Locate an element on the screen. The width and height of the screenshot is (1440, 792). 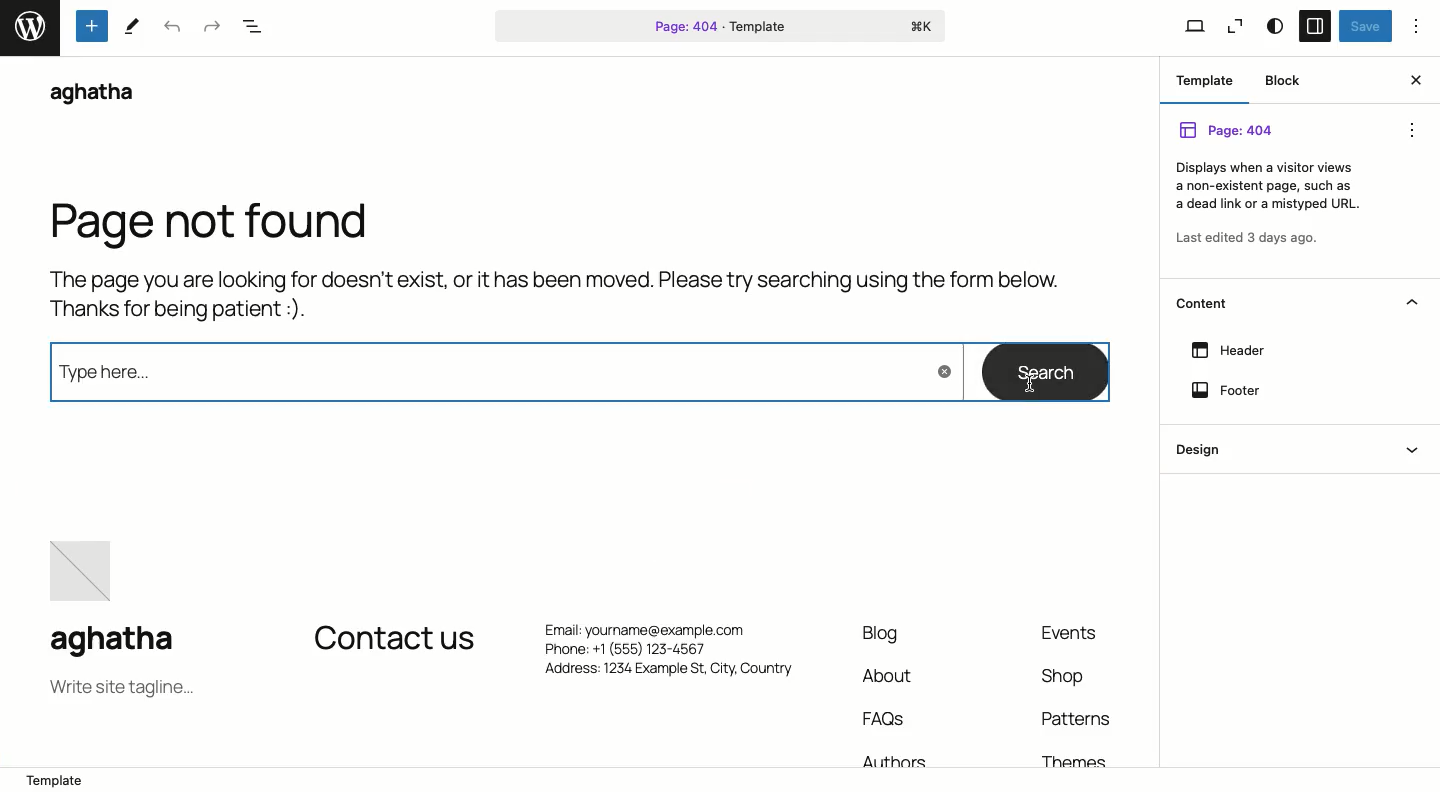
 is located at coordinates (1269, 184).